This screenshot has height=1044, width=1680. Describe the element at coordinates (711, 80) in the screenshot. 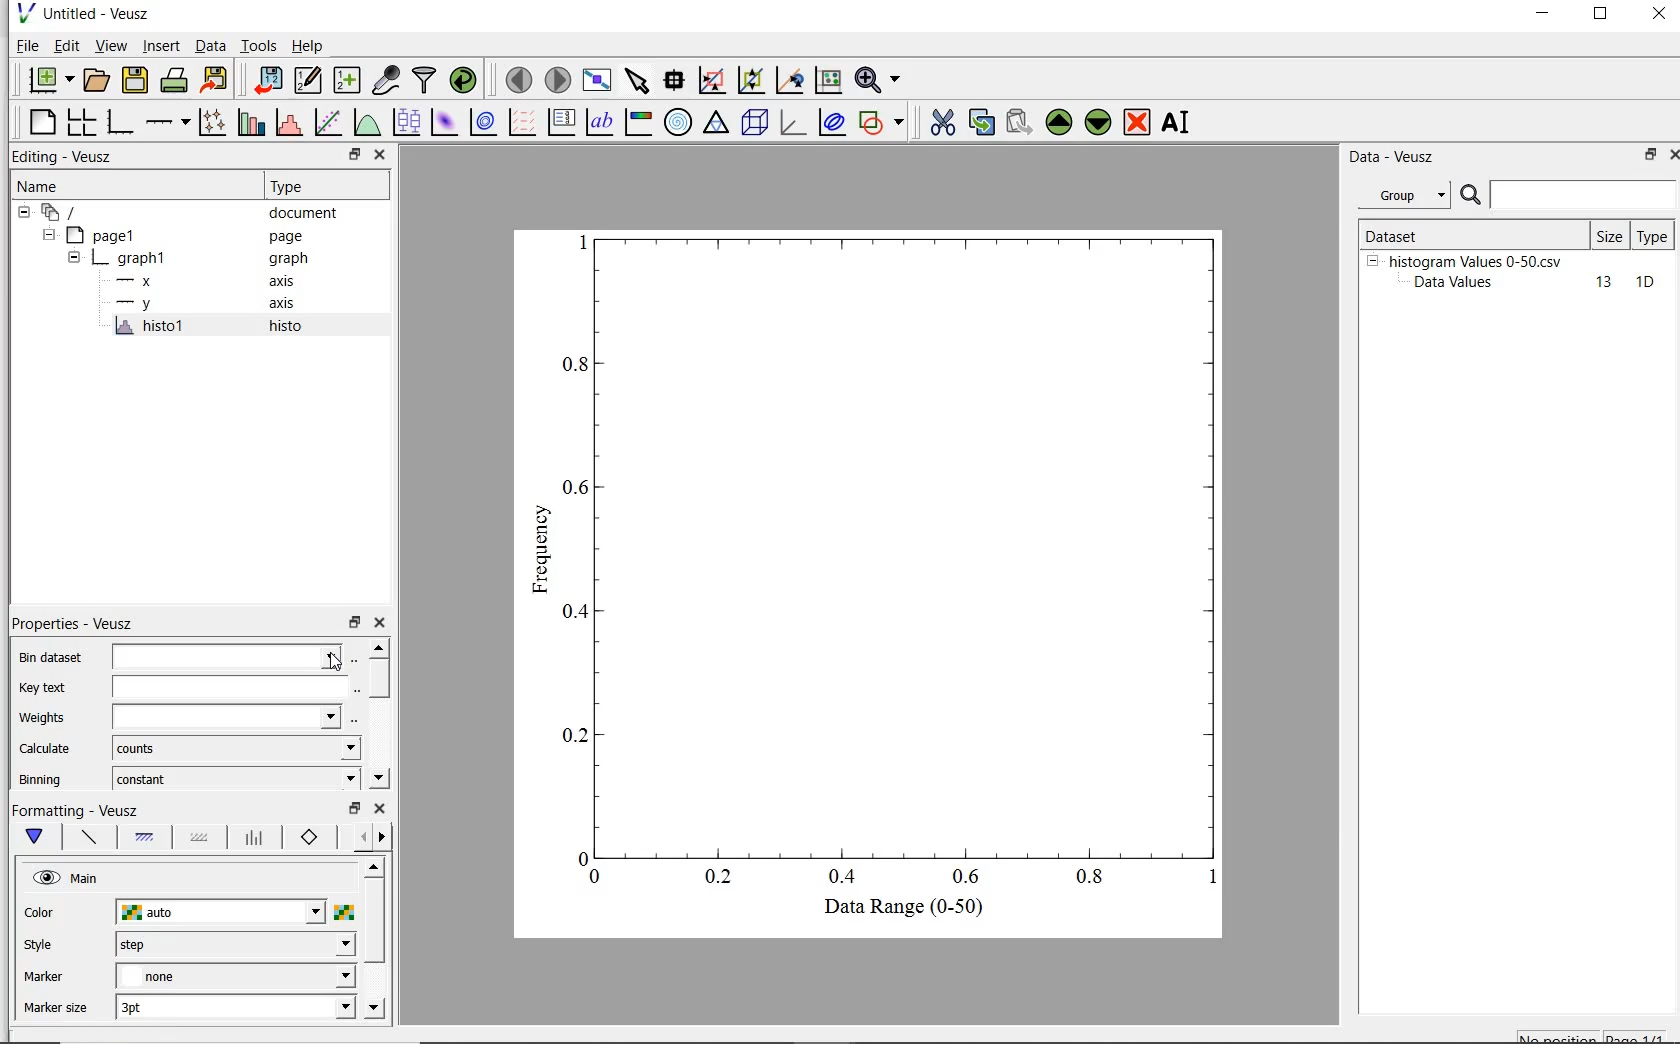

I see `click to reset graph axes` at that location.